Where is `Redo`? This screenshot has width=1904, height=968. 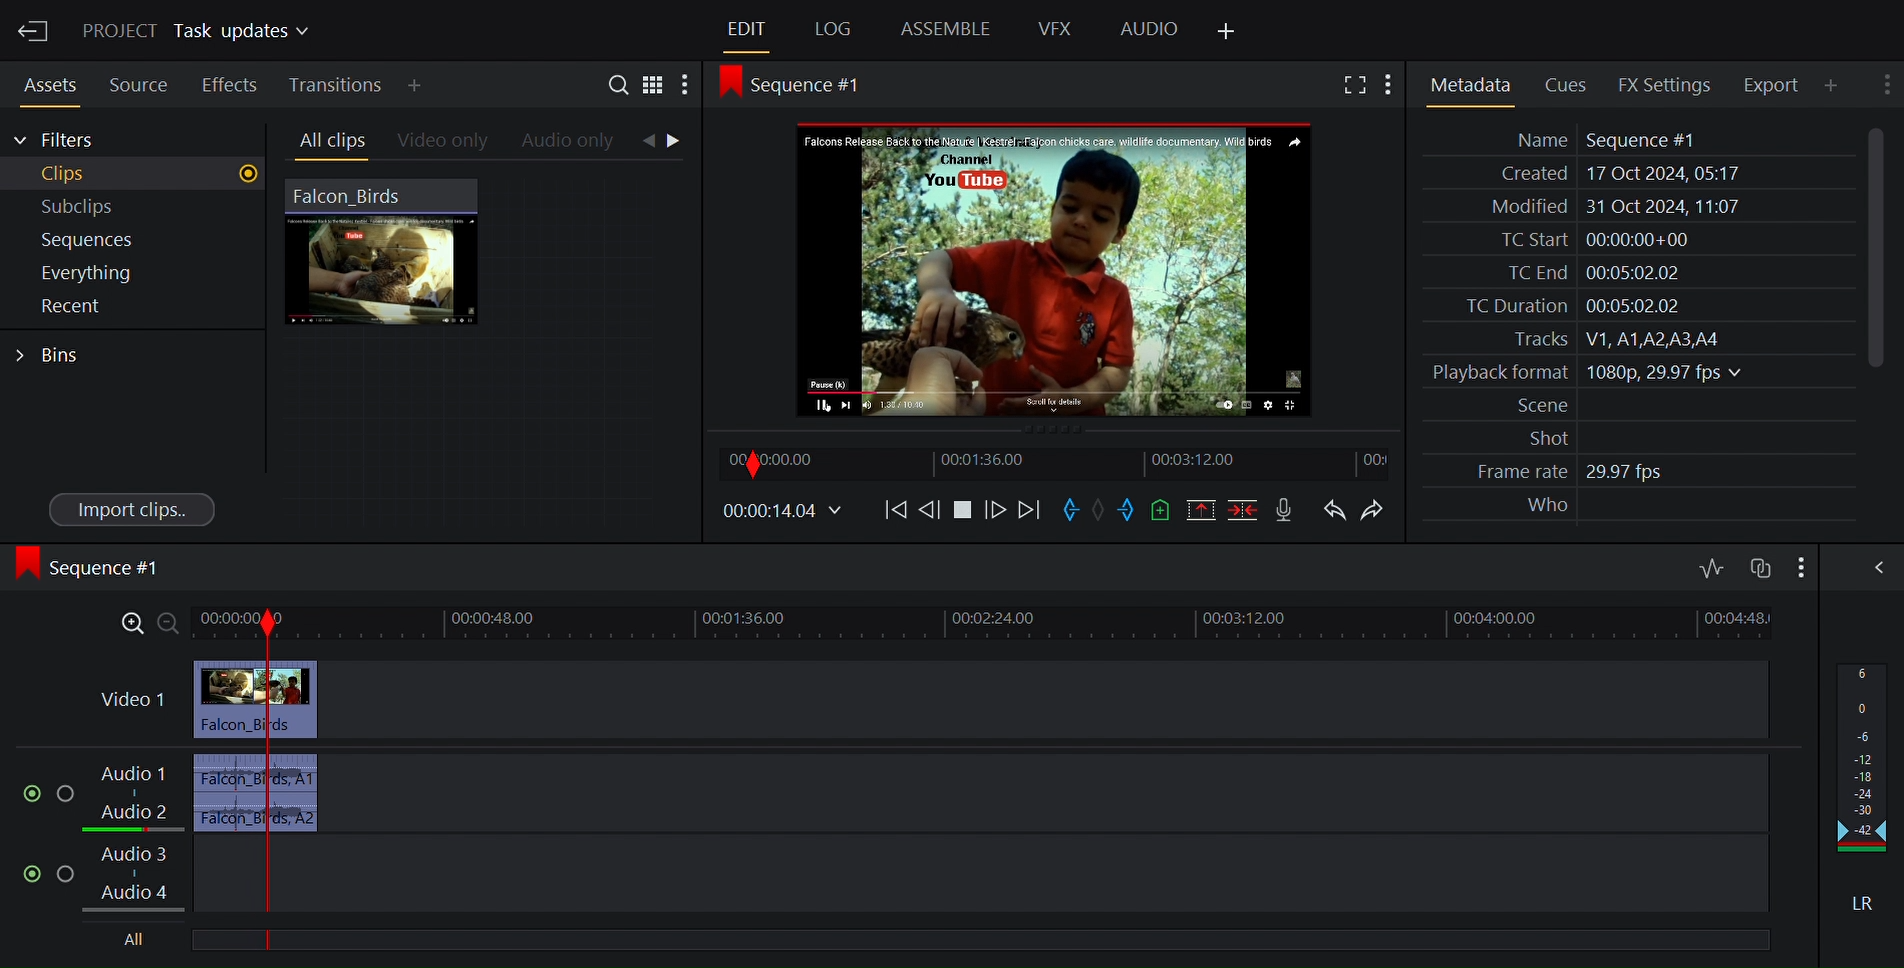
Redo is located at coordinates (1373, 508).